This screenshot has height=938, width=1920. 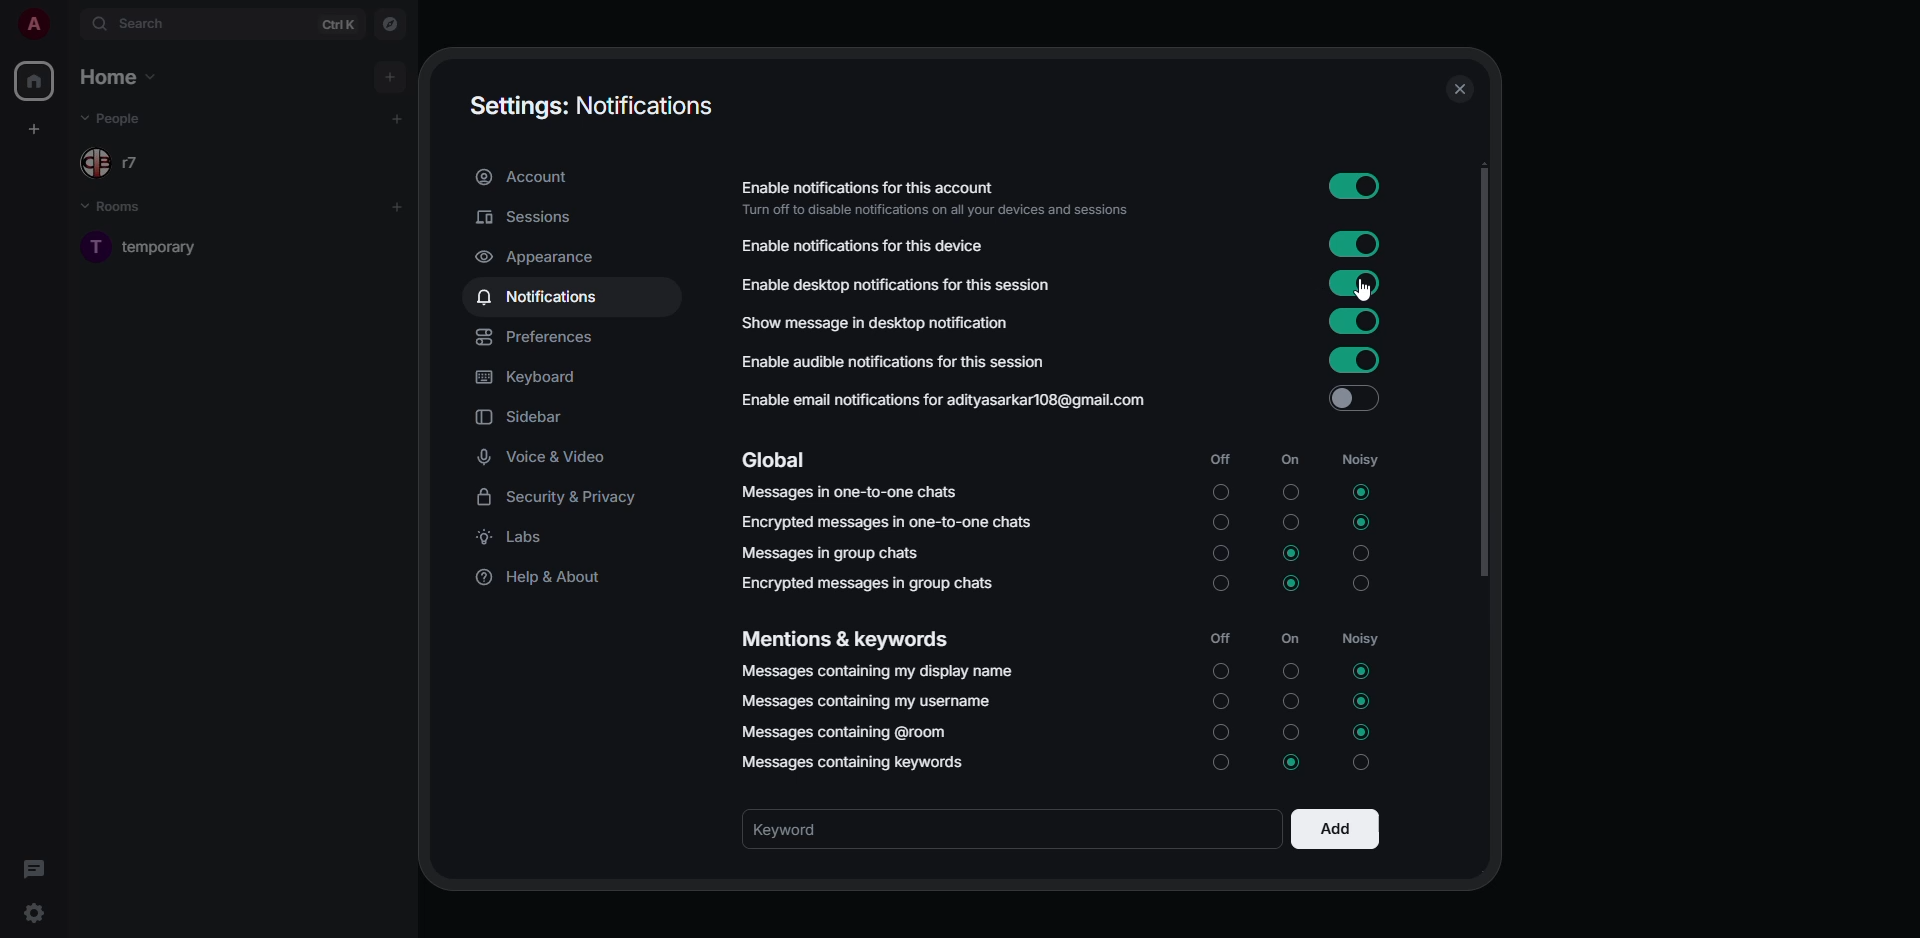 I want to click on selected, so click(x=1292, y=555).